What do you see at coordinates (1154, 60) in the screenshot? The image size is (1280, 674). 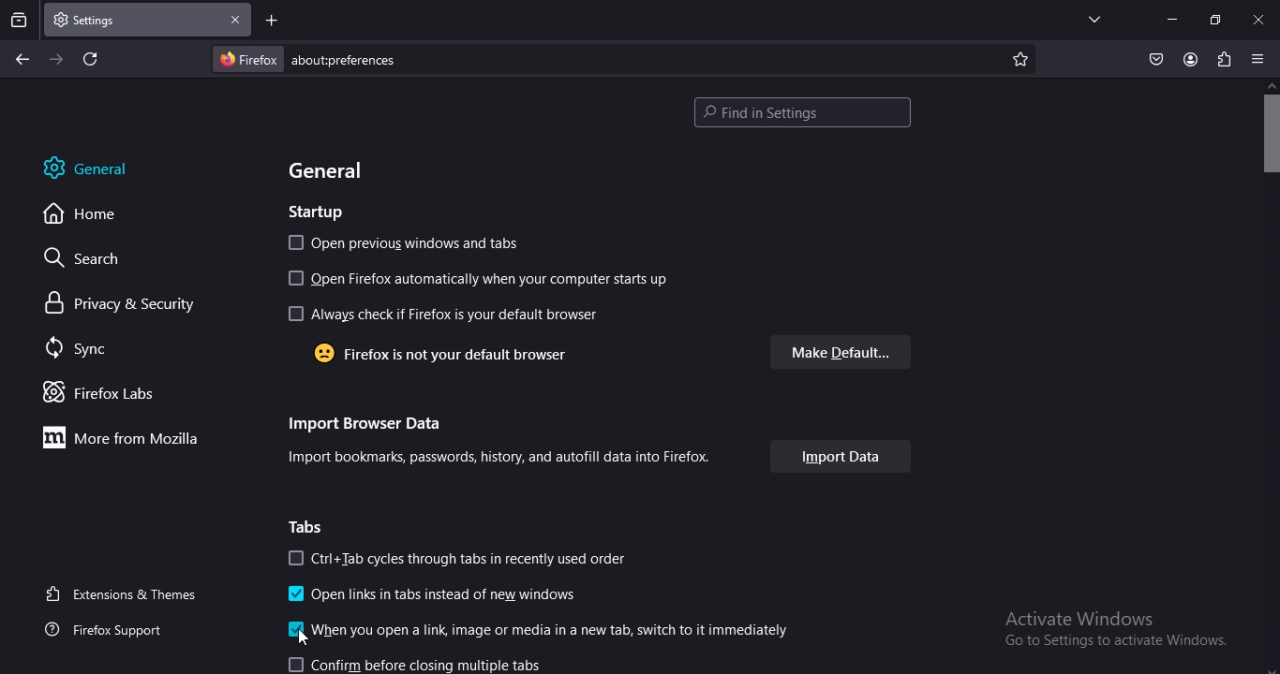 I see `save to pocket` at bounding box center [1154, 60].